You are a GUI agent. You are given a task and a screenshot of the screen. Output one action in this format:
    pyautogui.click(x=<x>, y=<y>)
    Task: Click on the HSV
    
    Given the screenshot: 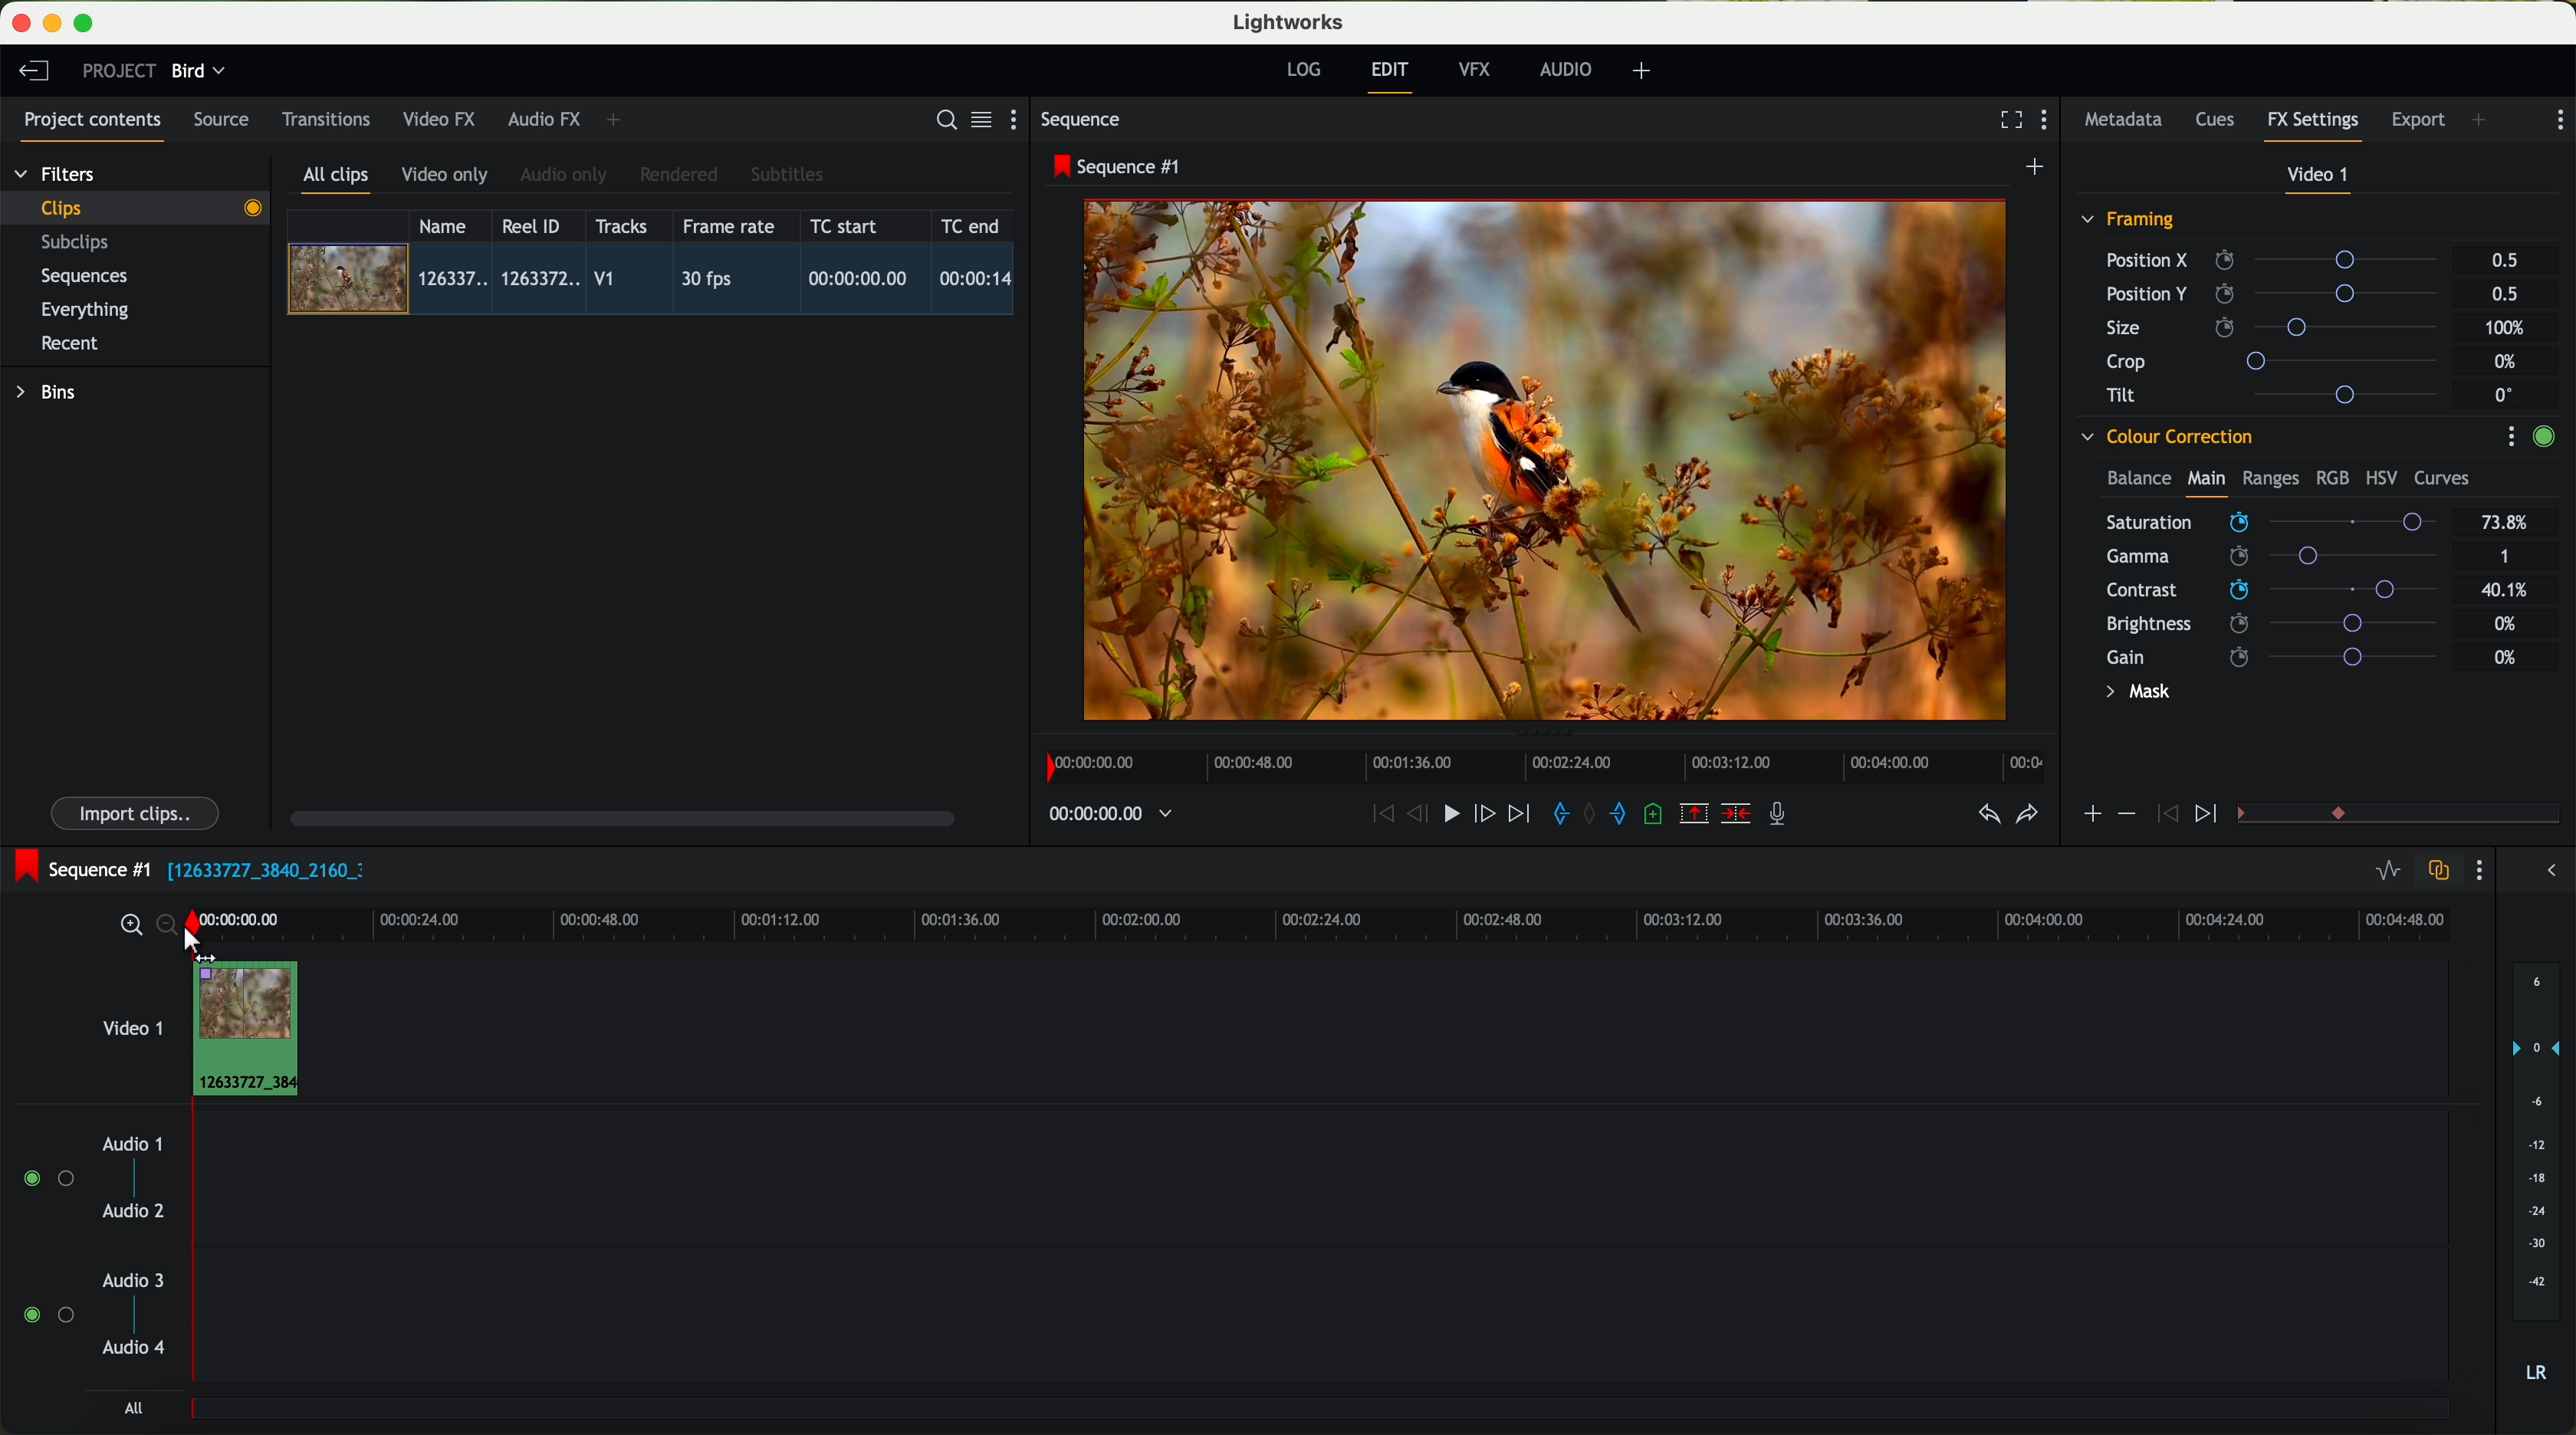 What is the action you would take?
    pyautogui.click(x=2380, y=477)
    